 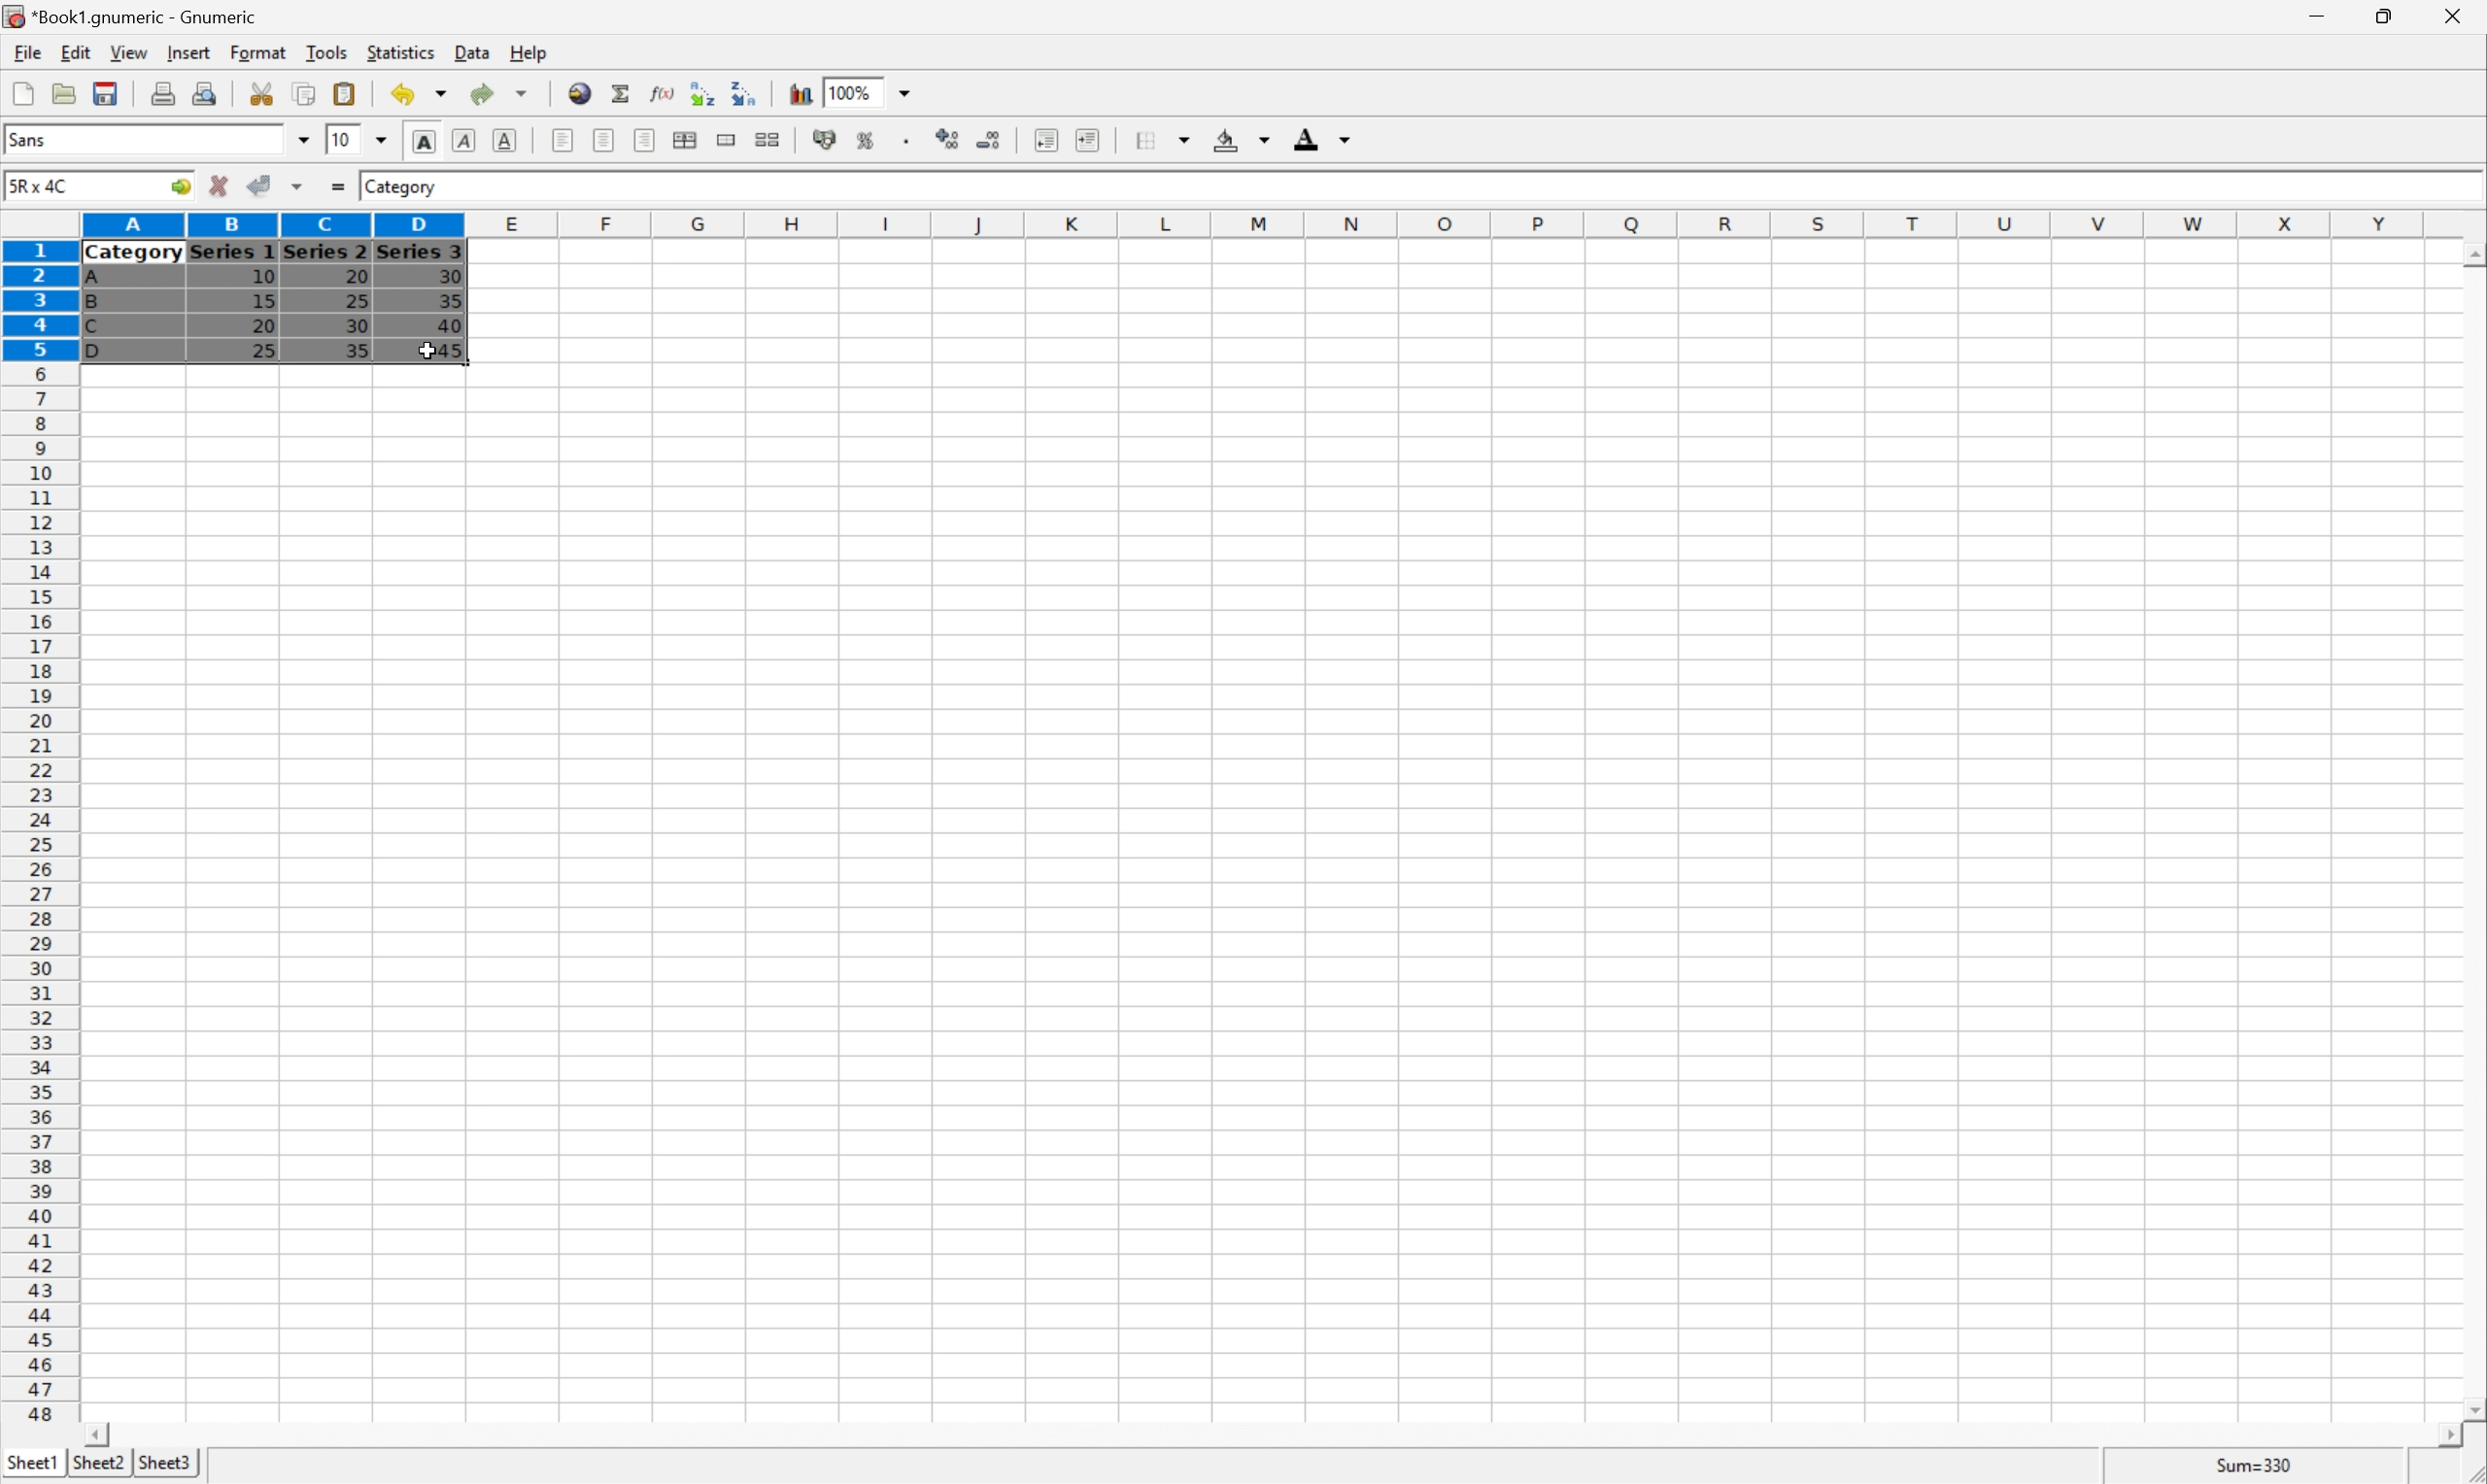 What do you see at coordinates (303, 139) in the screenshot?
I see `Drop Down` at bounding box center [303, 139].